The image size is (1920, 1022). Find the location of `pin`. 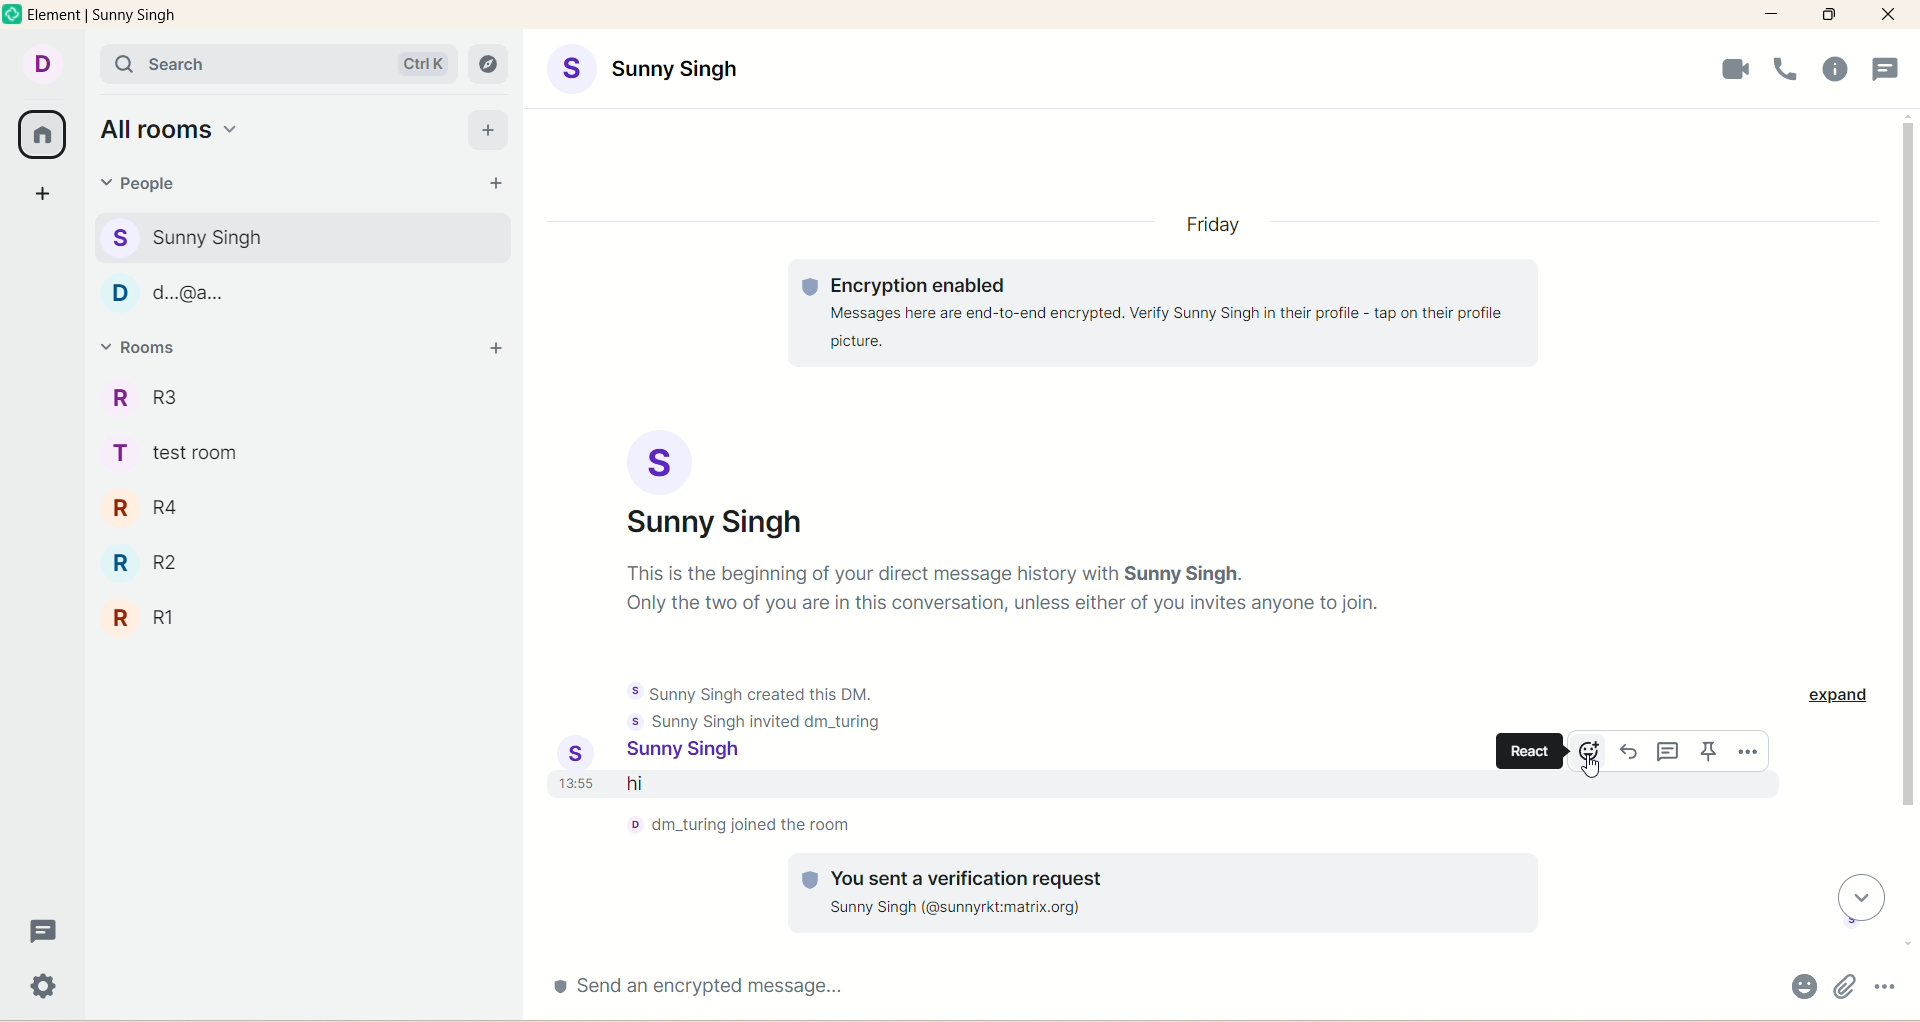

pin is located at coordinates (1708, 751).